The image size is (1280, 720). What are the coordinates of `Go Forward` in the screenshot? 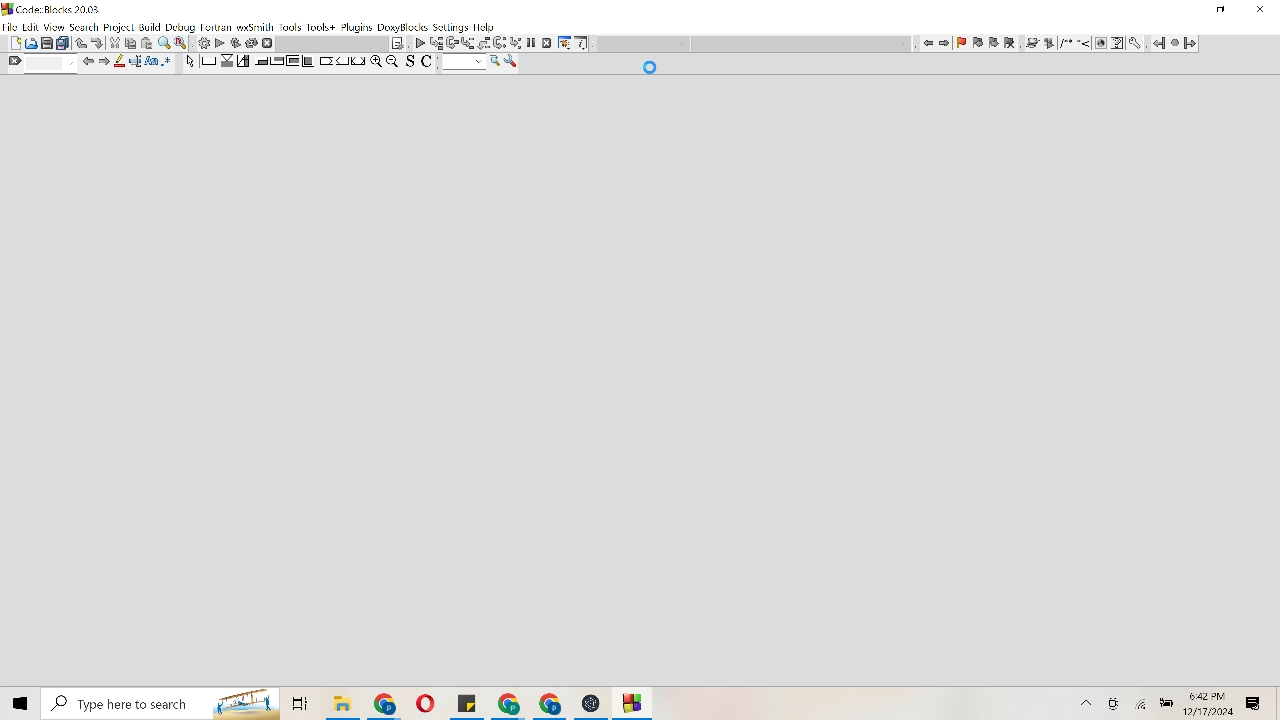 It's located at (1190, 43).